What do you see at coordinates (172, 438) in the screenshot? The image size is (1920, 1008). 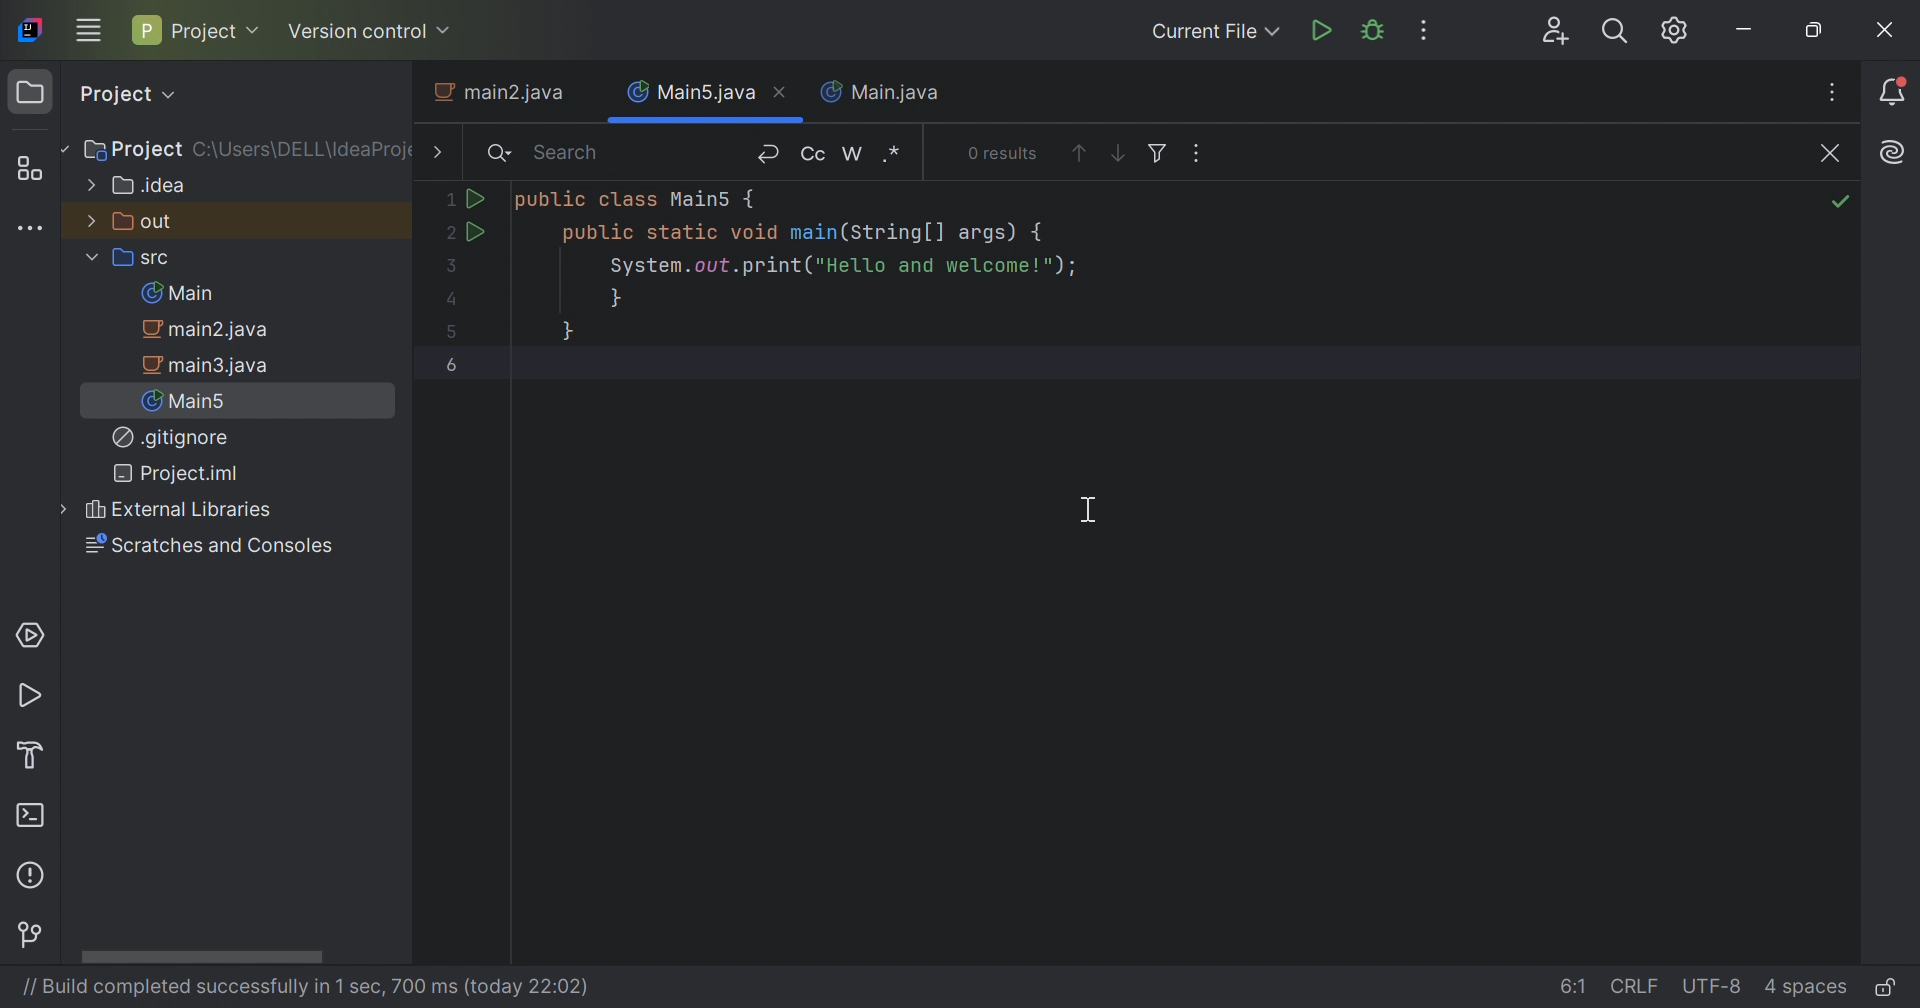 I see `.gitignore` at bounding box center [172, 438].